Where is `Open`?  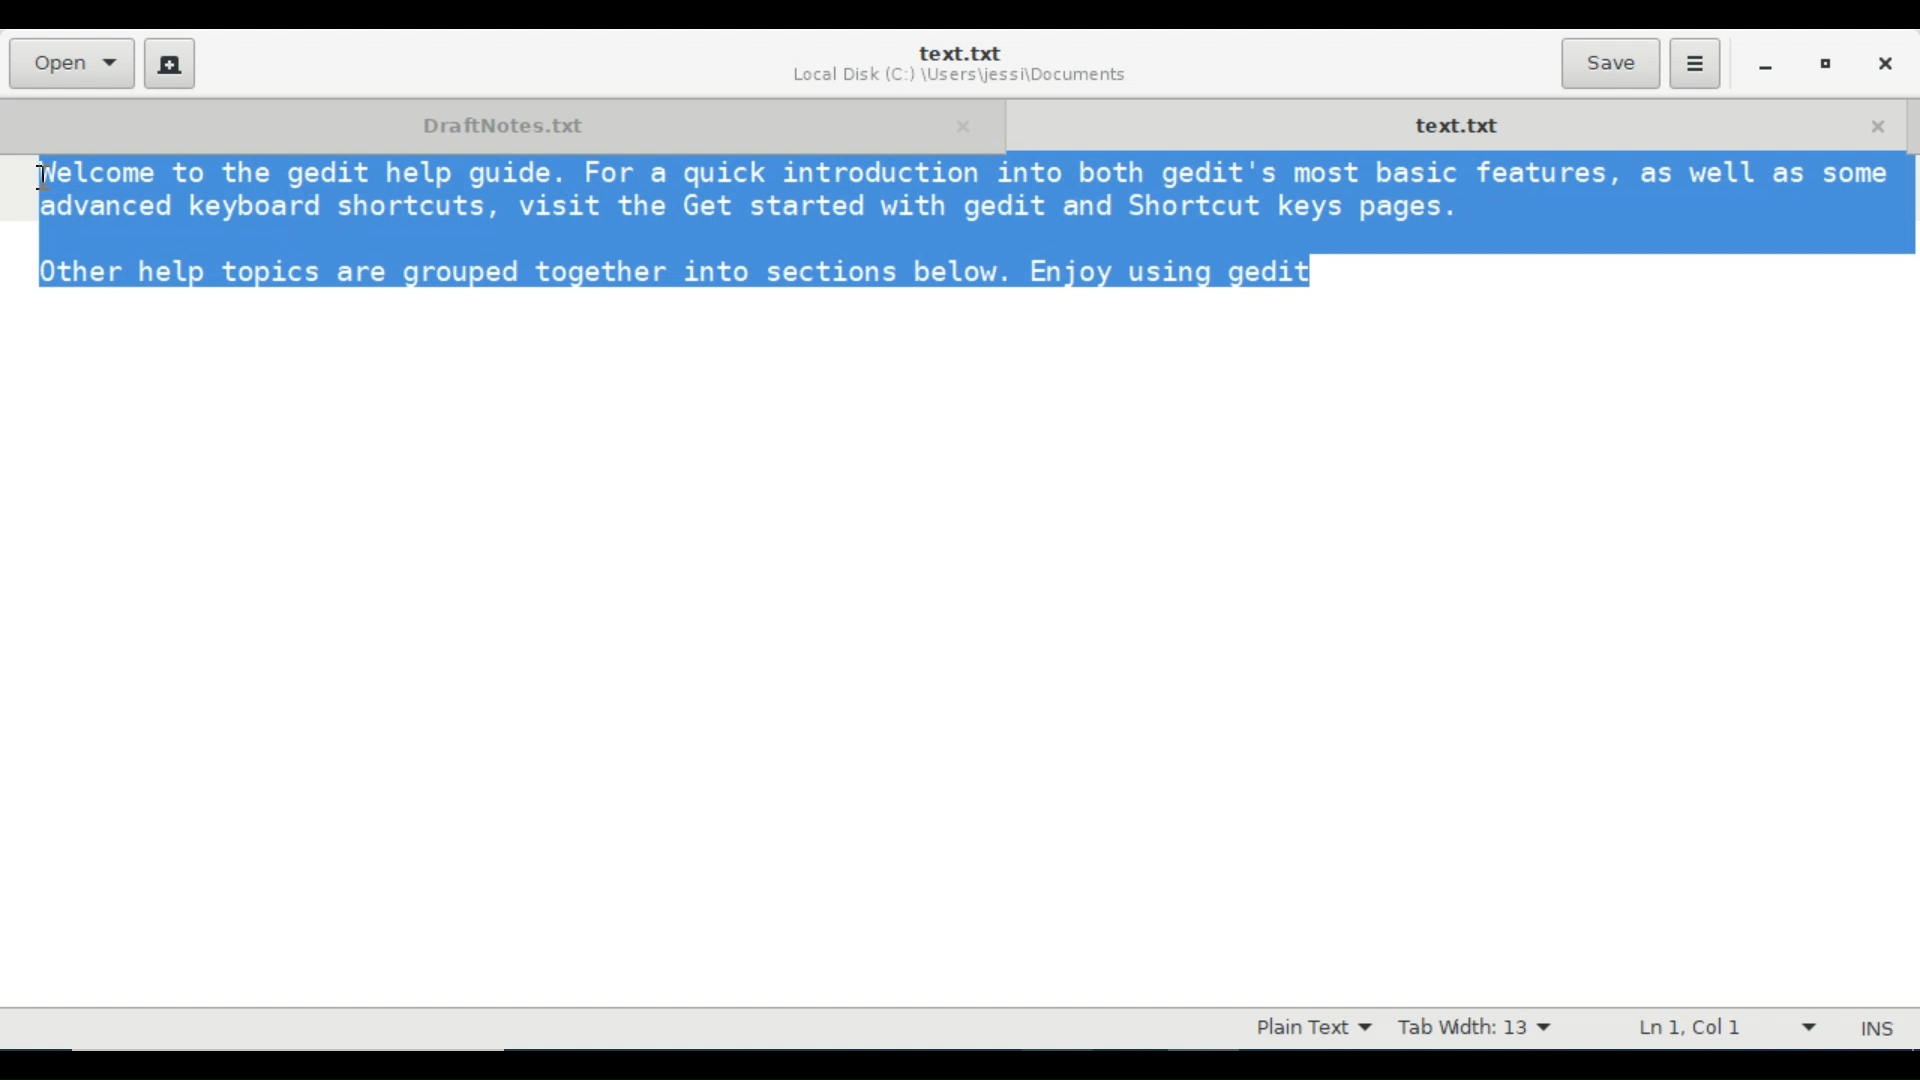 Open is located at coordinates (70, 63).